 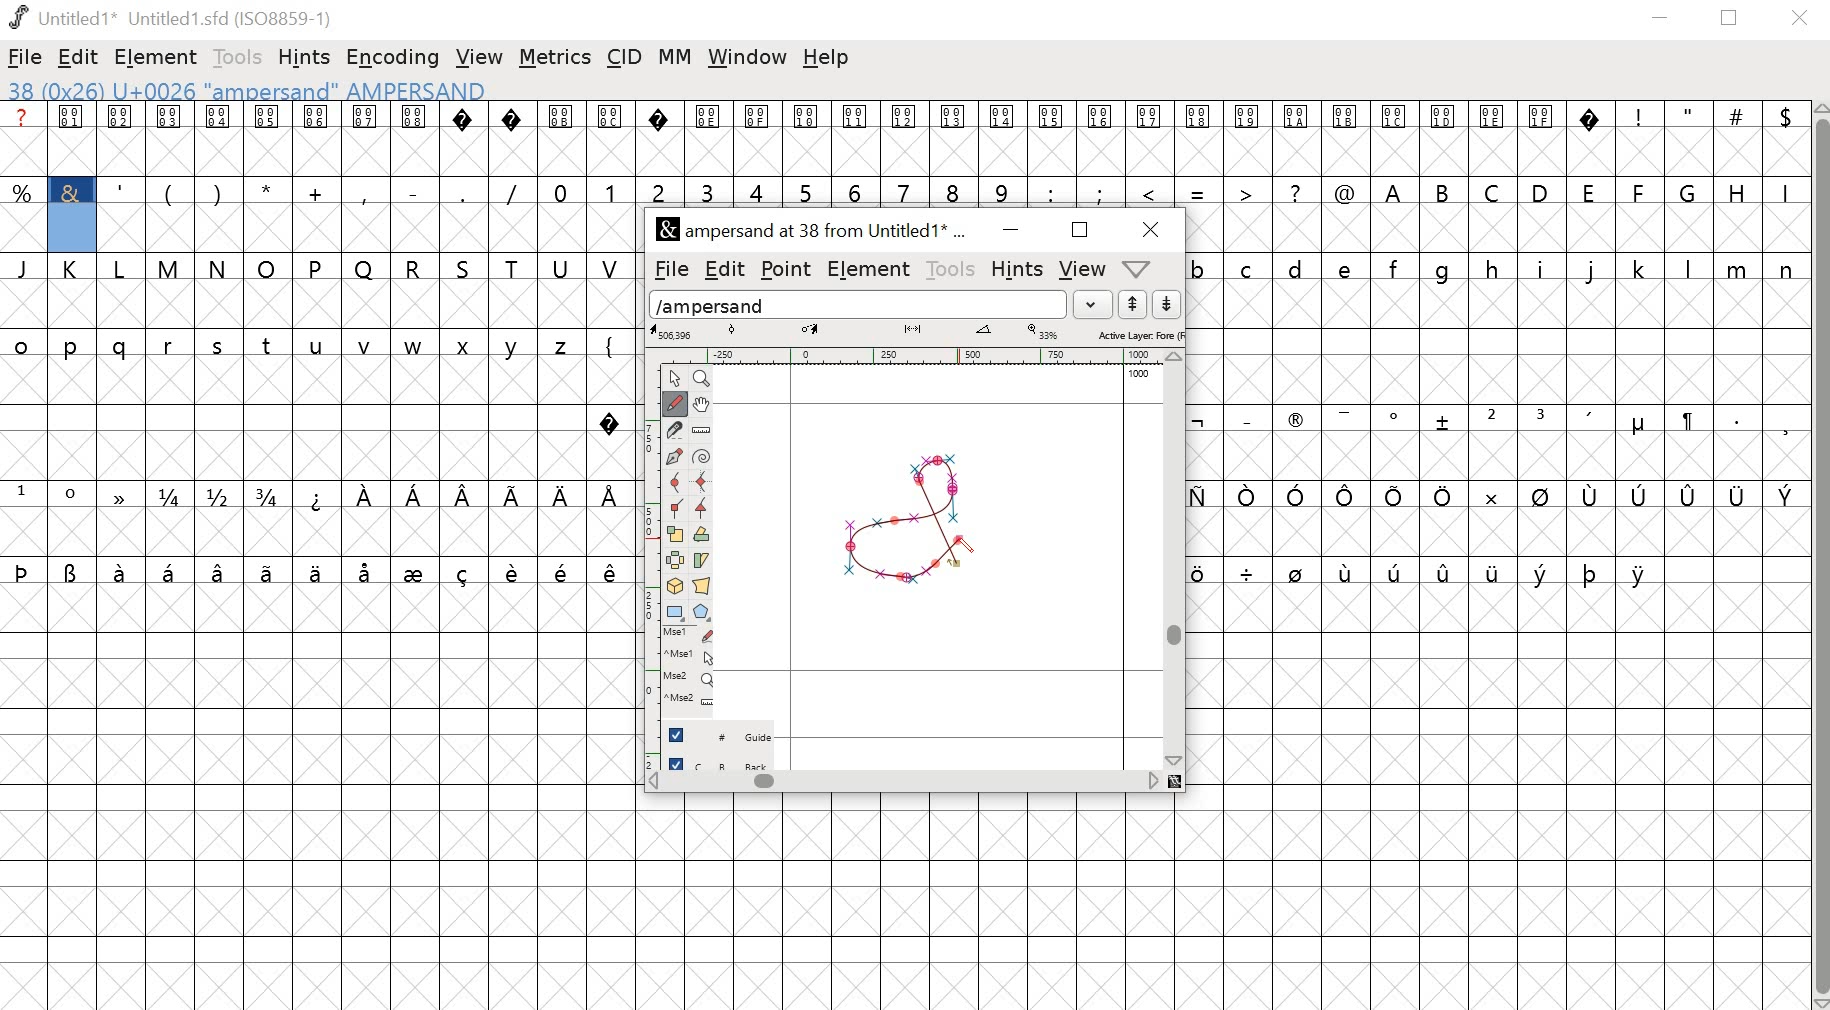 What do you see at coordinates (1296, 140) in the screenshot?
I see `001A` at bounding box center [1296, 140].